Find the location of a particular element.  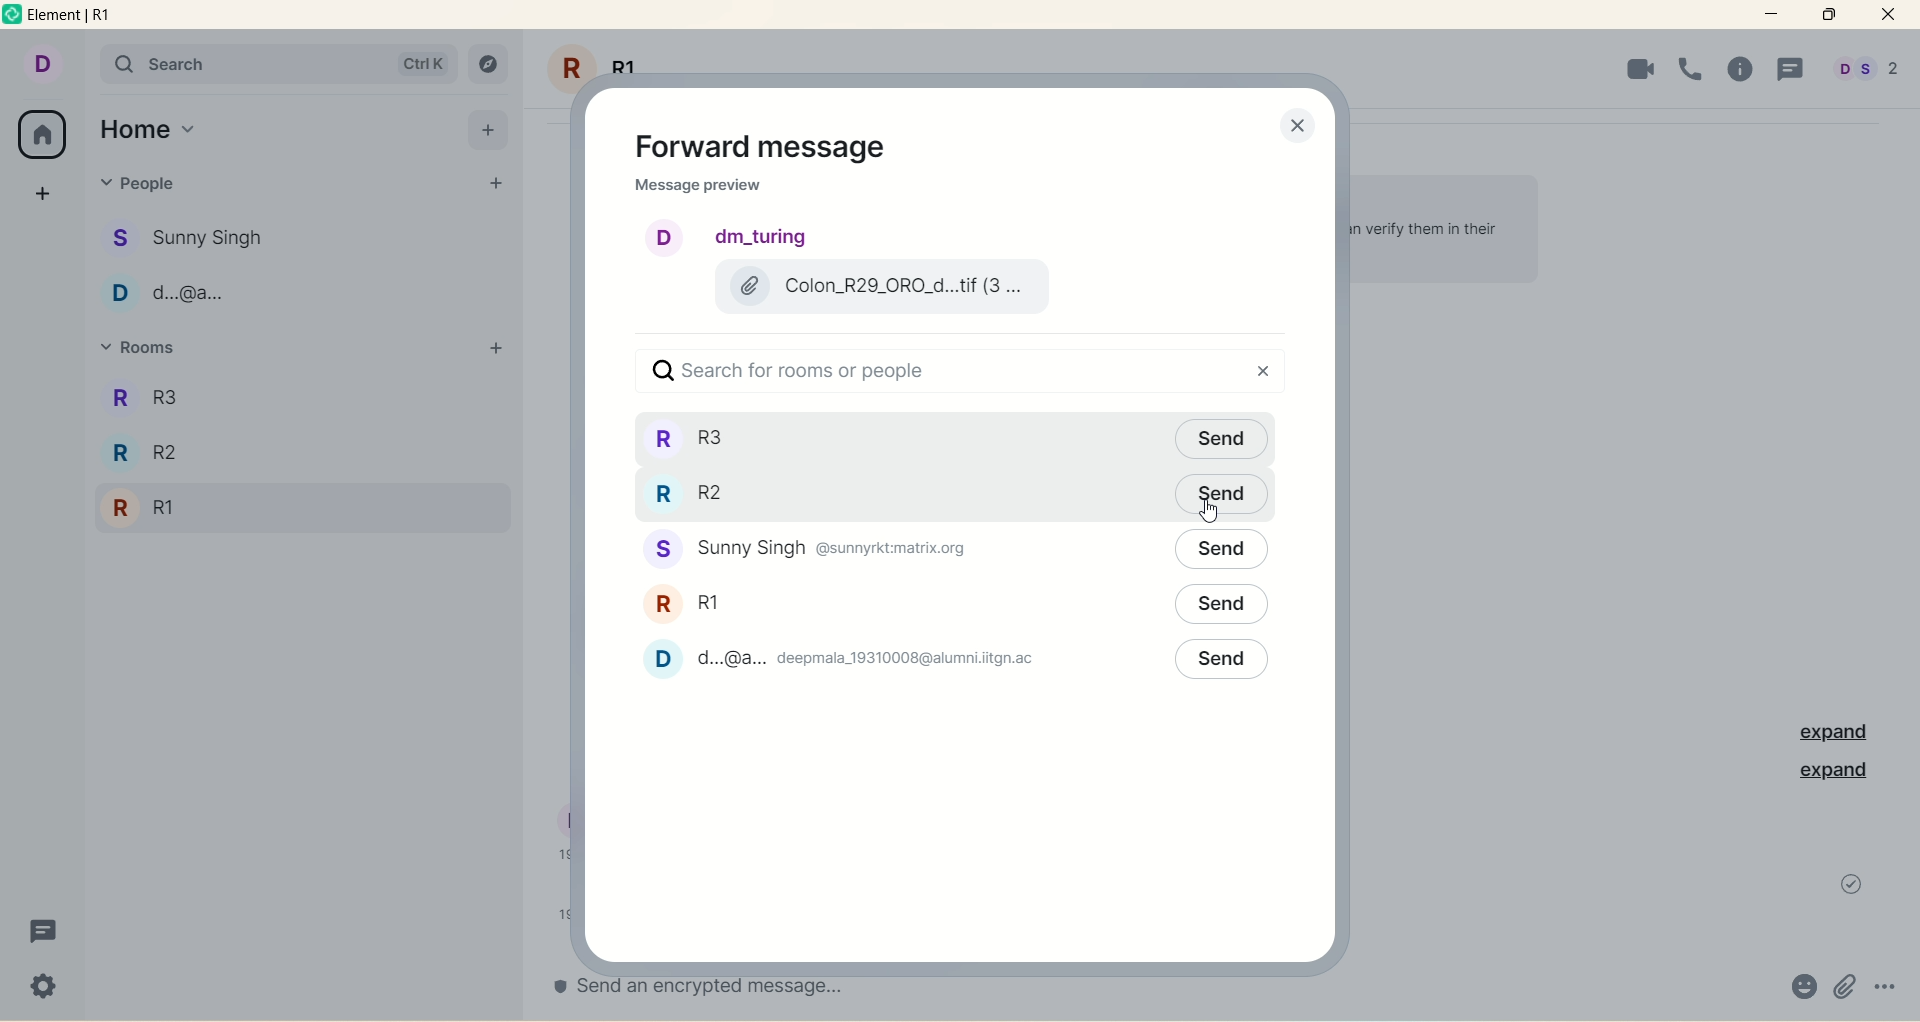

settings is located at coordinates (46, 989).